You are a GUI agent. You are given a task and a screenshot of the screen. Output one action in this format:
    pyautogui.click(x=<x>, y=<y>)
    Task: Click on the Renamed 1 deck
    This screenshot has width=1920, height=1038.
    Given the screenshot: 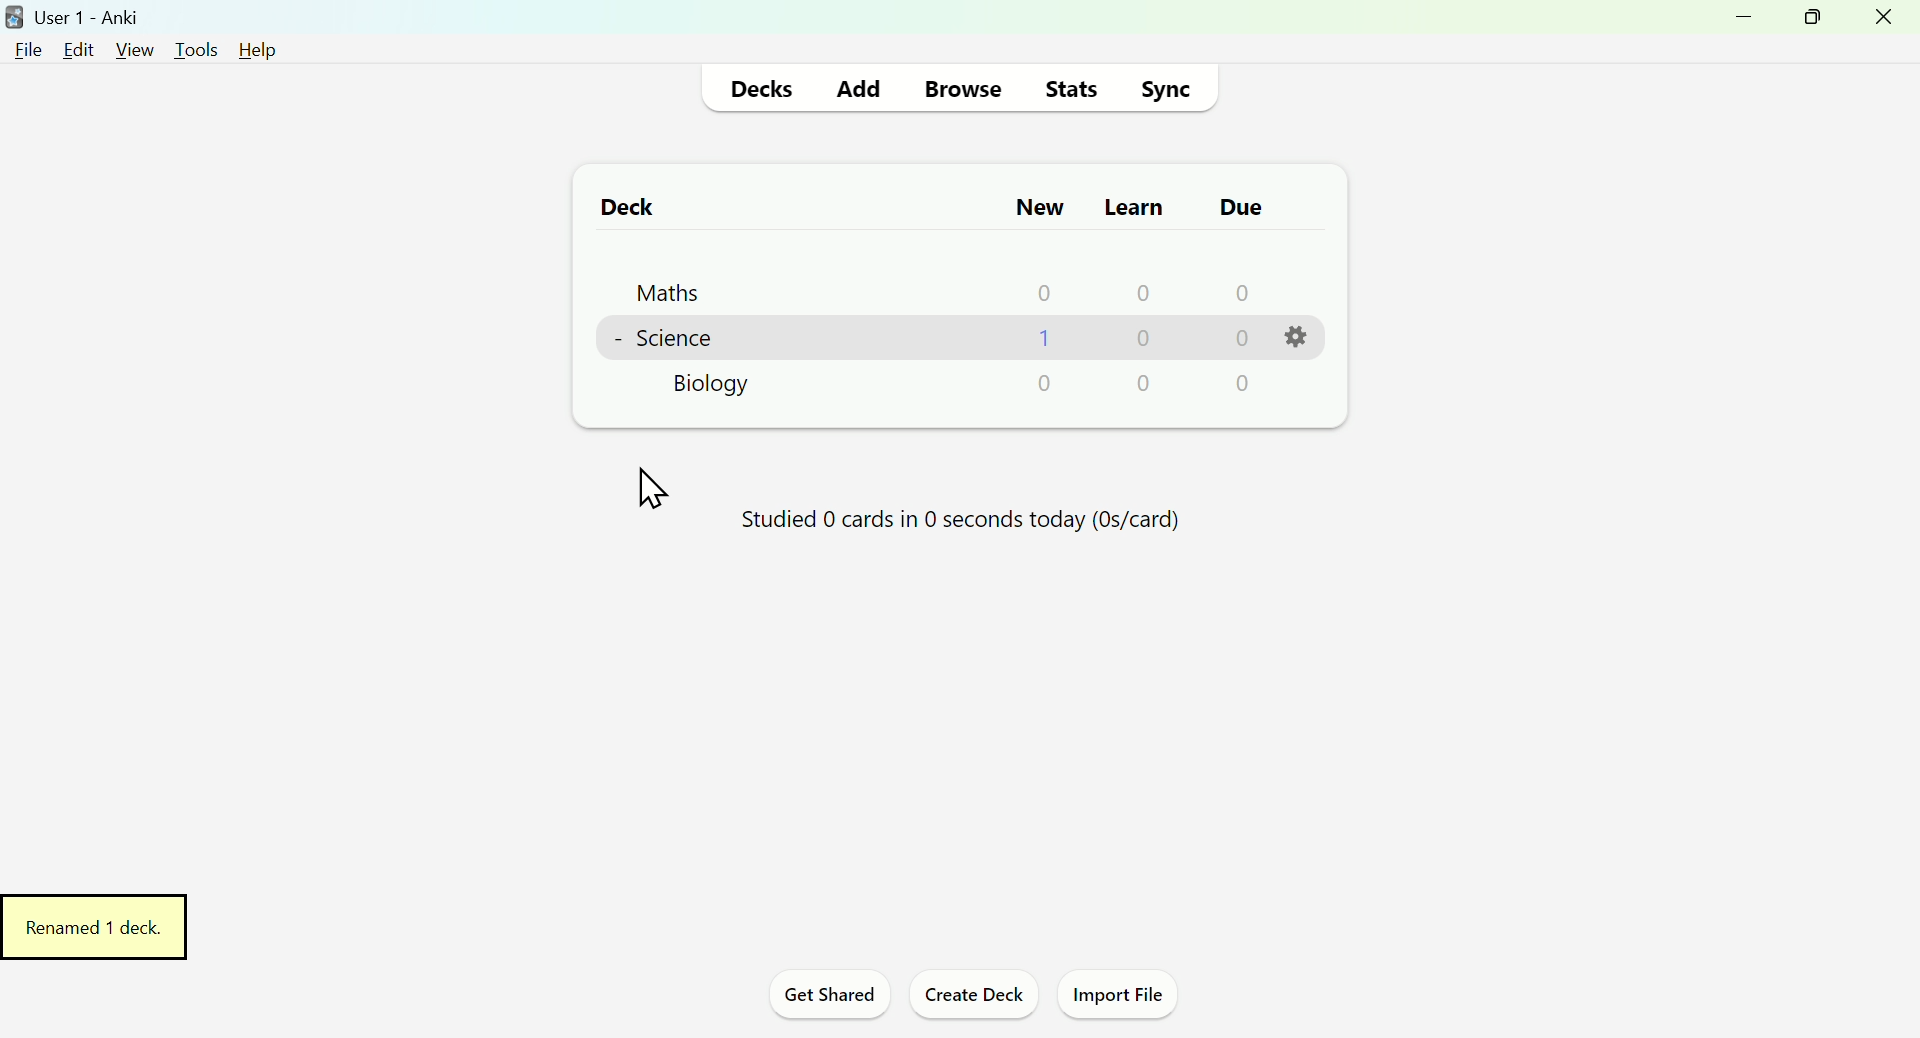 What is the action you would take?
    pyautogui.click(x=98, y=926)
    